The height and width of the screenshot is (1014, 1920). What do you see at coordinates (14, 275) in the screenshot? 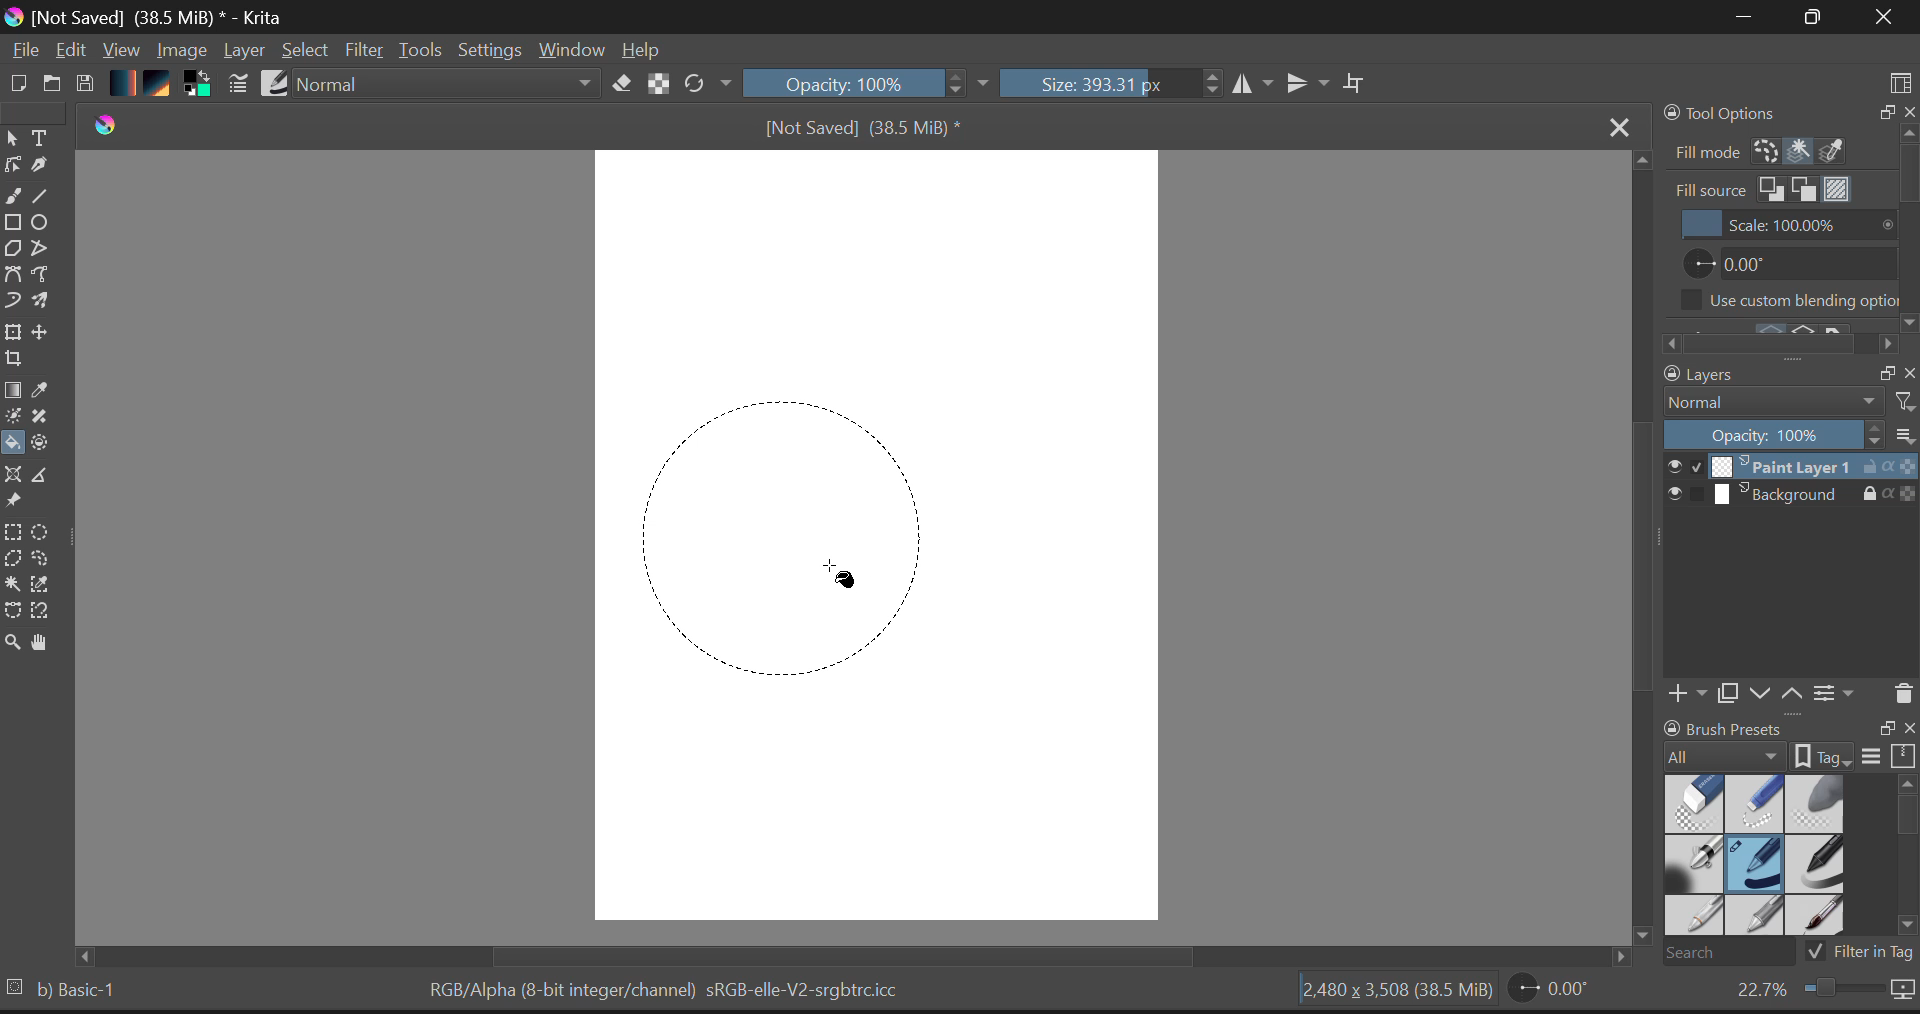
I see `Bezier Curve` at bounding box center [14, 275].